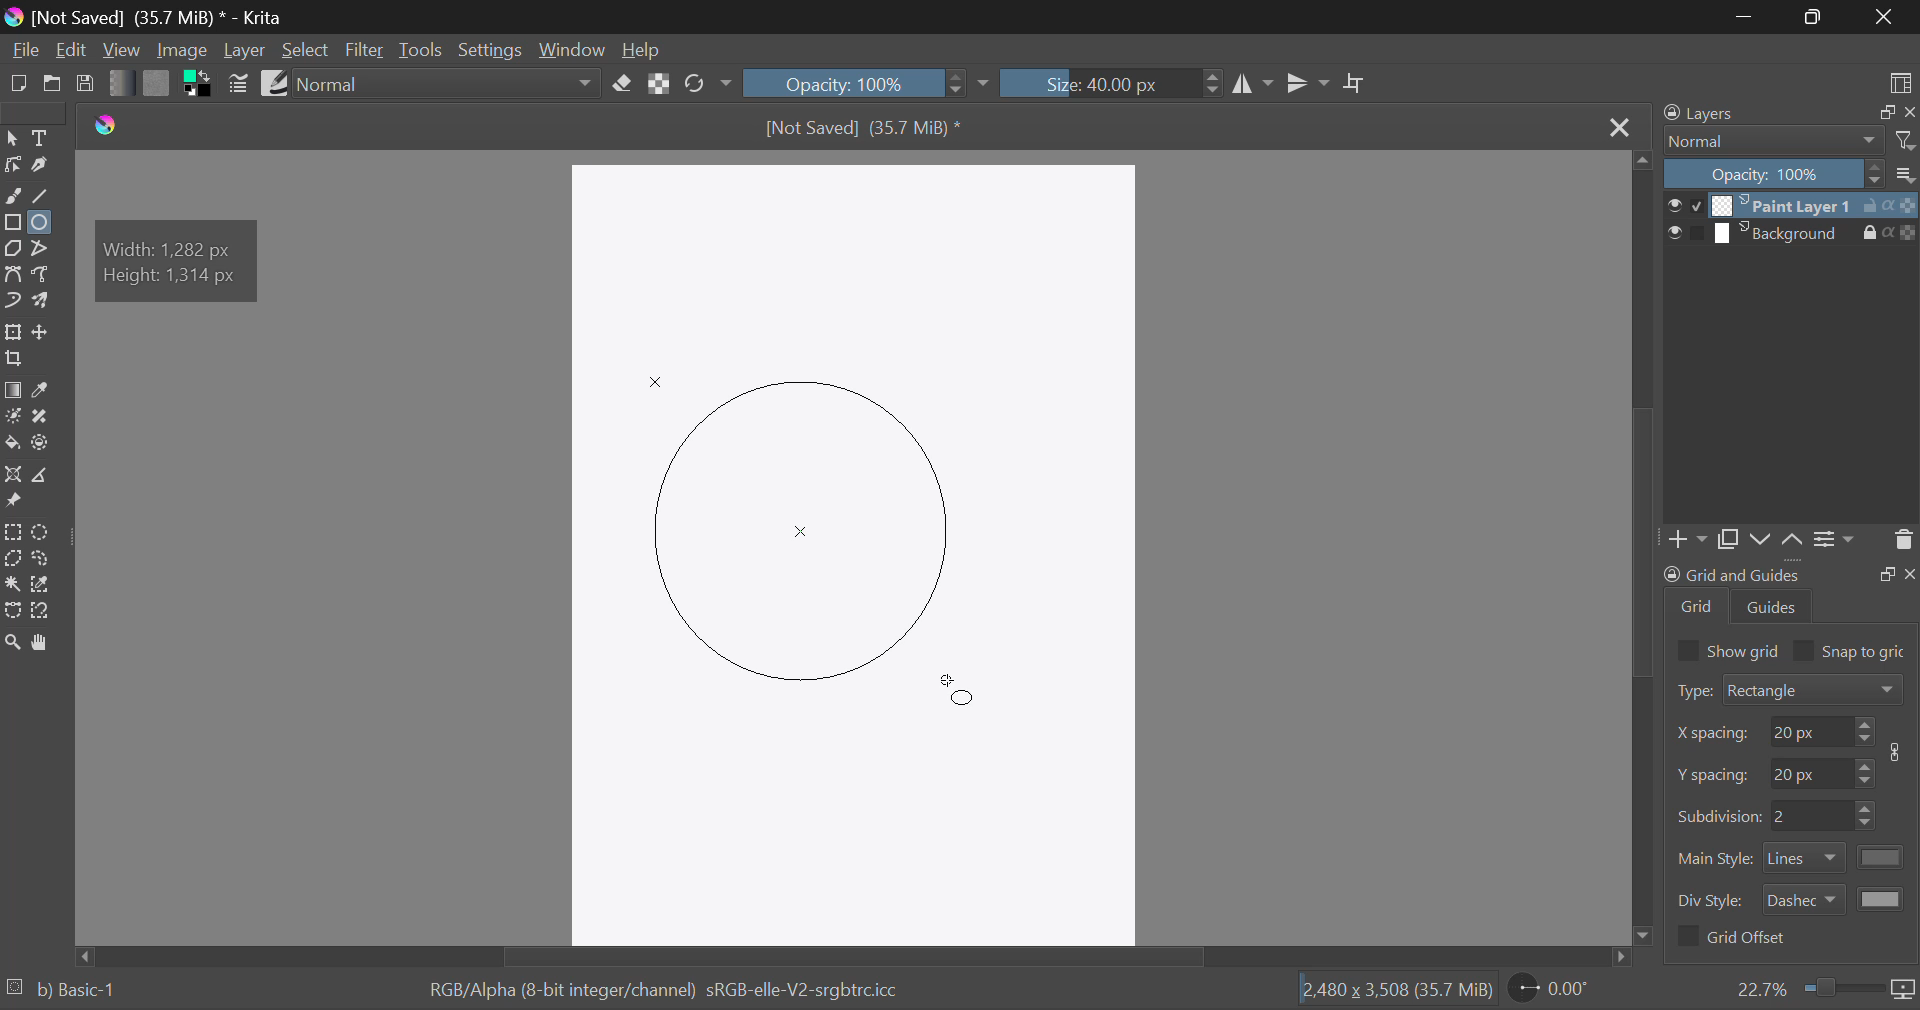 This screenshot has height=1010, width=1920. I want to click on Bezier Curve Selection, so click(12, 612).